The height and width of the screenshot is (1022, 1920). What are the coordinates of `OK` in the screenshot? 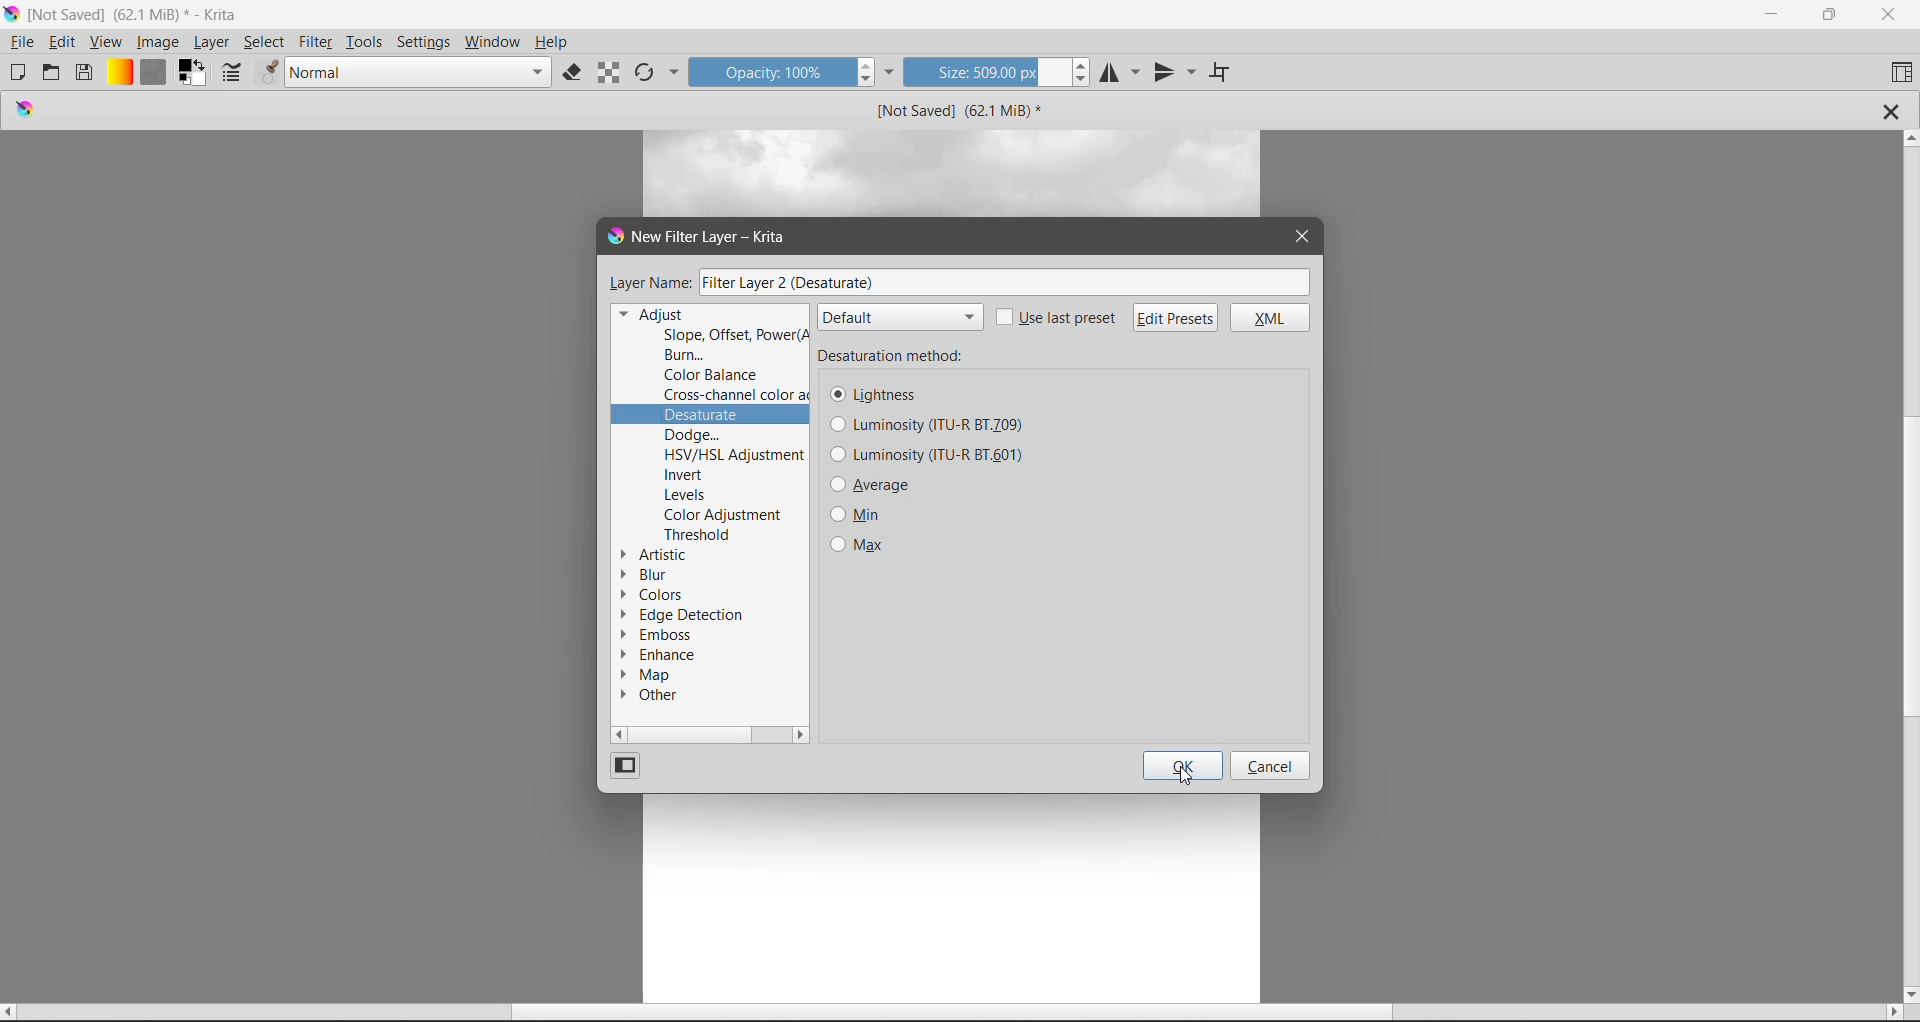 It's located at (1183, 765).